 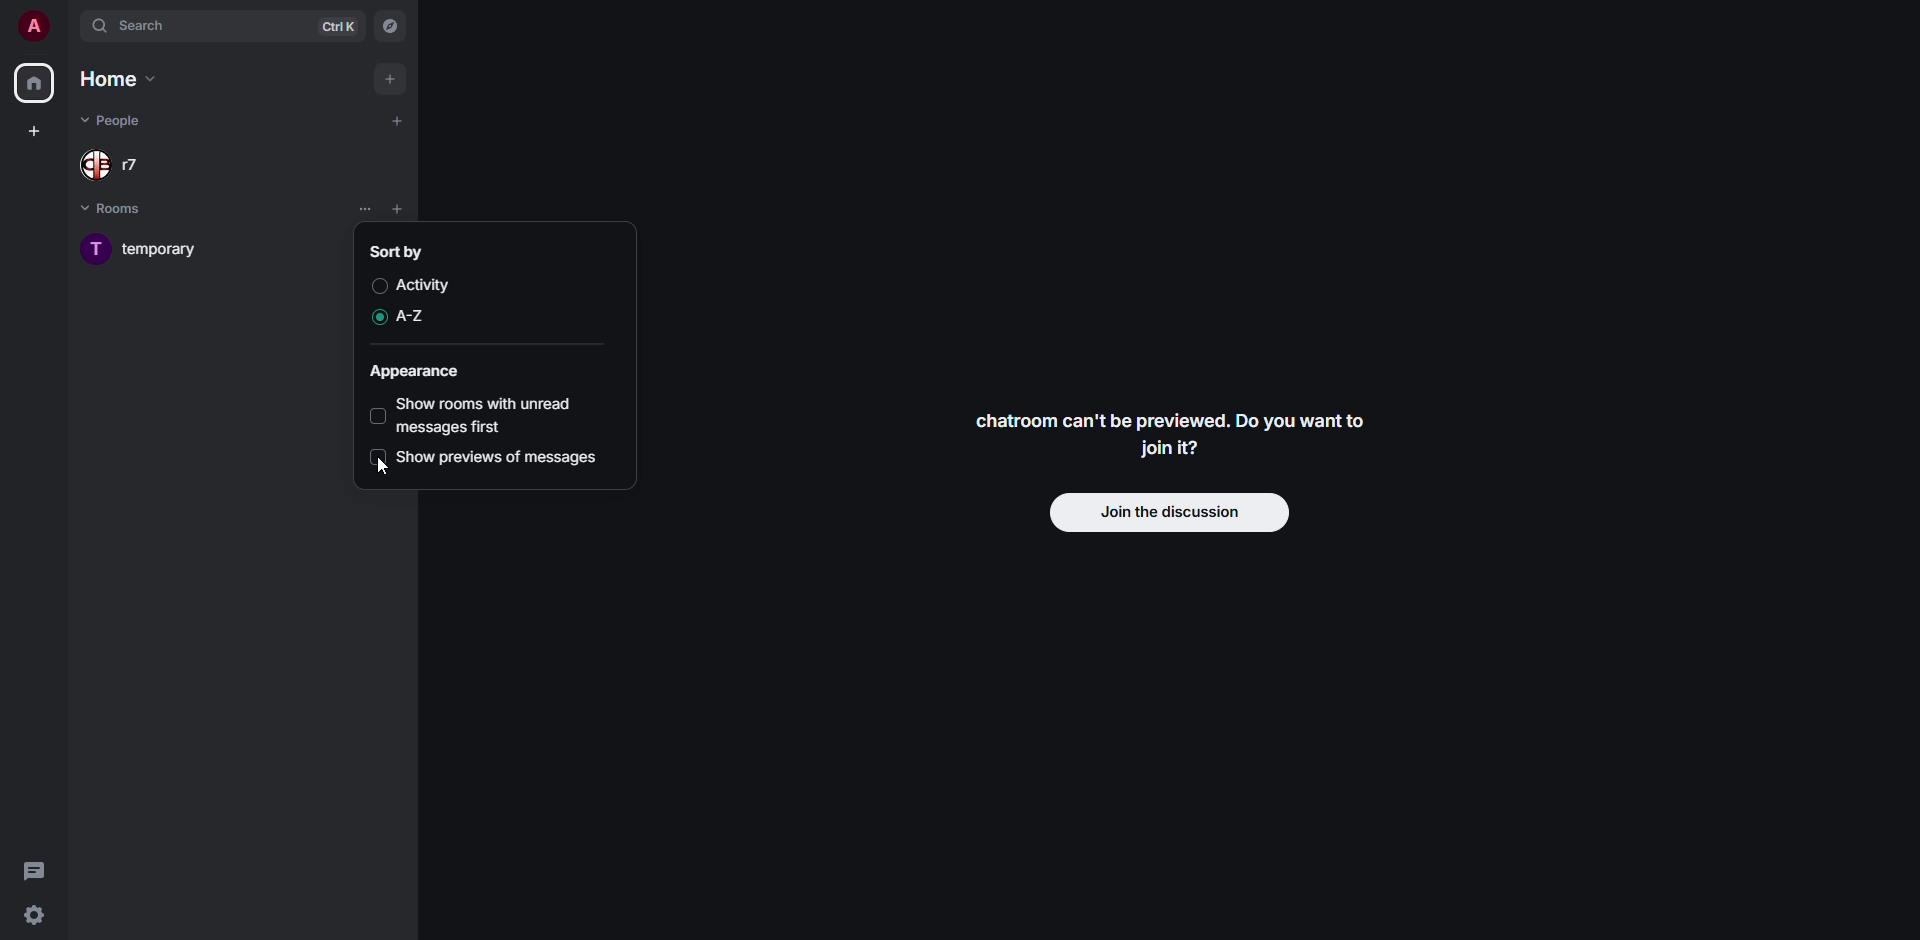 I want to click on enabled, so click(x=375, y=316).